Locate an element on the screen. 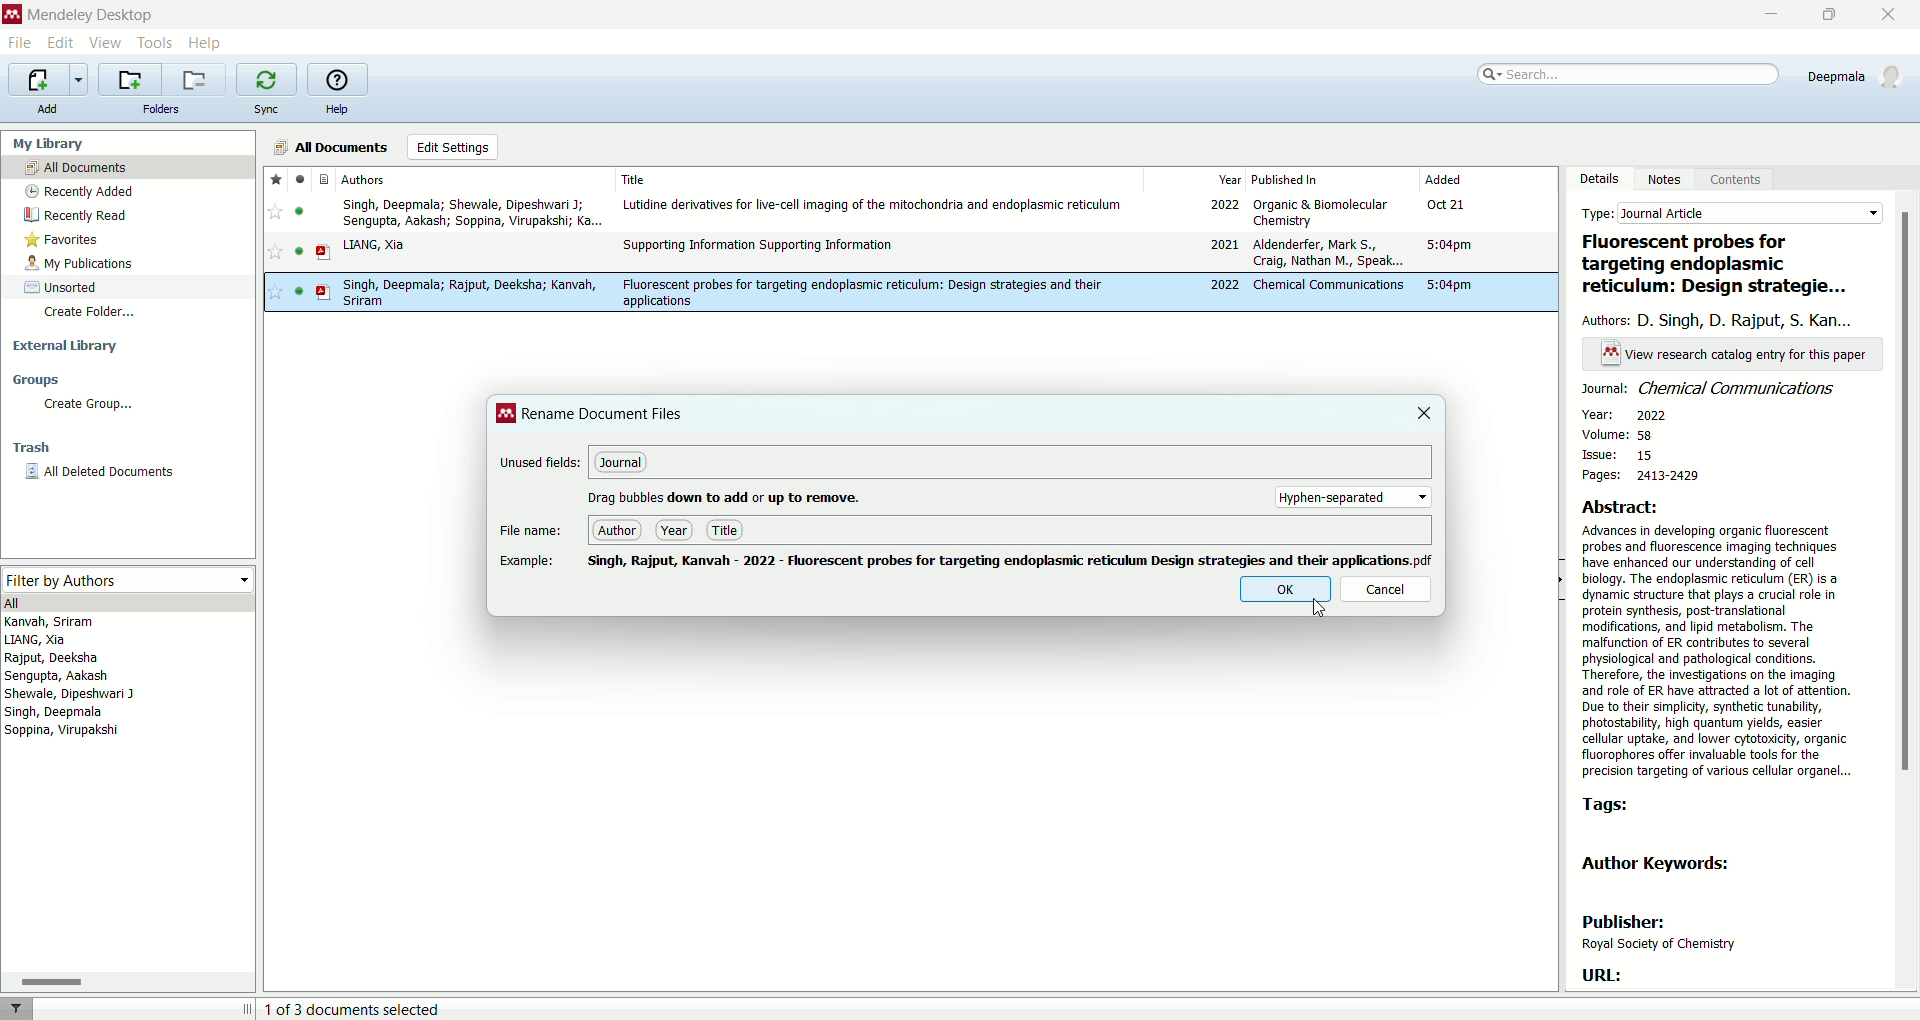 The width and height of the screenshot is (1920, 1020). filter is located at coordinates (18, 1006).